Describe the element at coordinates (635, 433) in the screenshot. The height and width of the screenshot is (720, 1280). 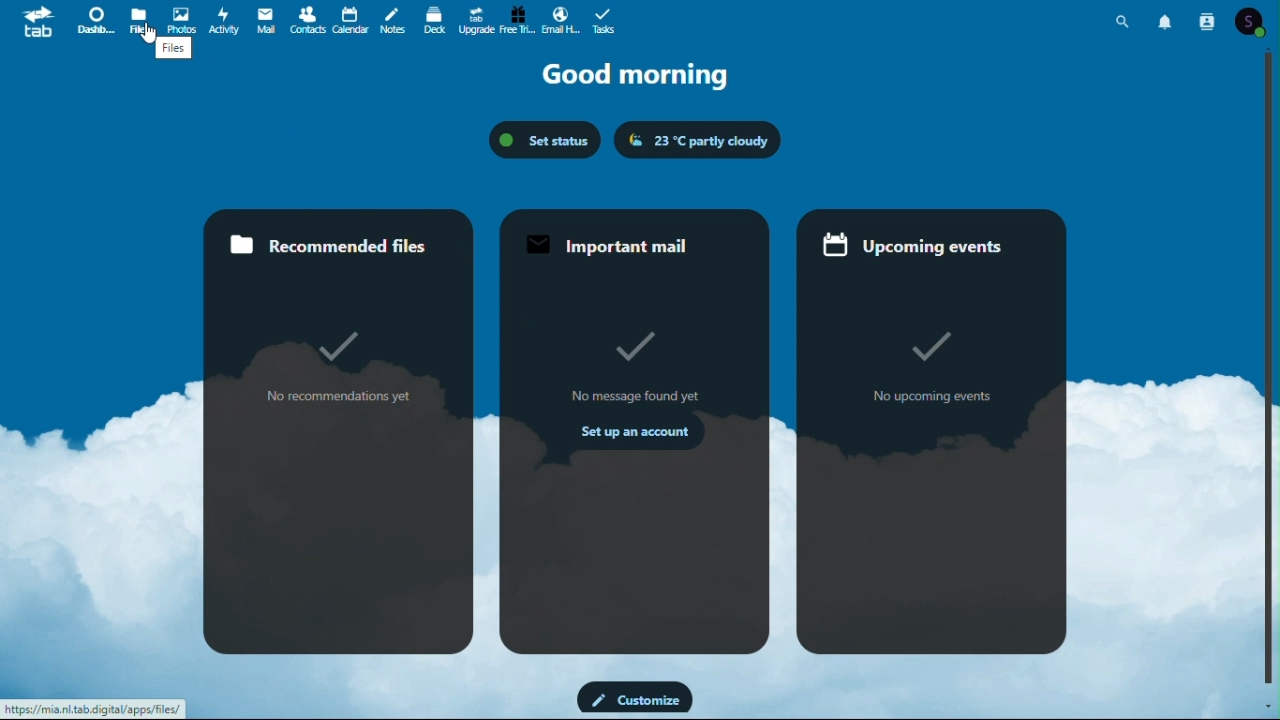
I see `Important mail` at that location.